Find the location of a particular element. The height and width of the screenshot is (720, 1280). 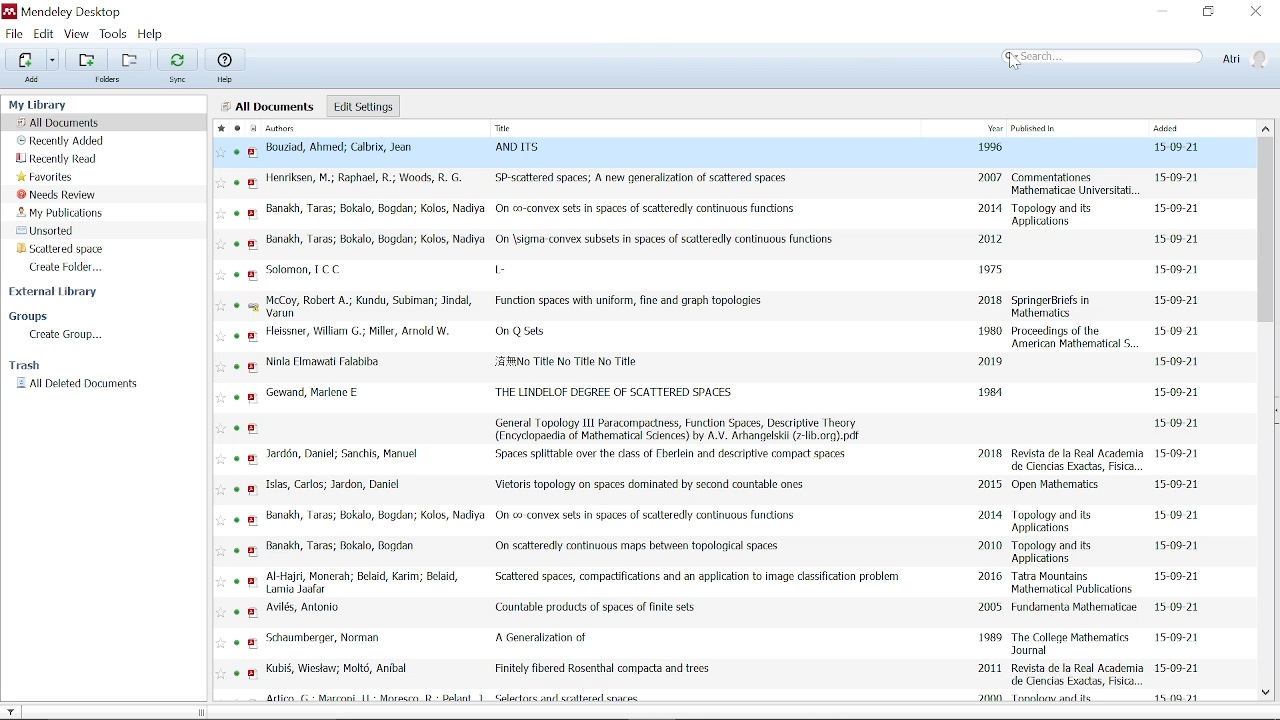

Henriksen, M.; Raphael, R.; Woods, RG.  SP-scattered spaces; A new generalization of scattered spaces 2007 Commentationes Mathematicae Universitat, 15-09-21 is located at coordinates (728, 183).